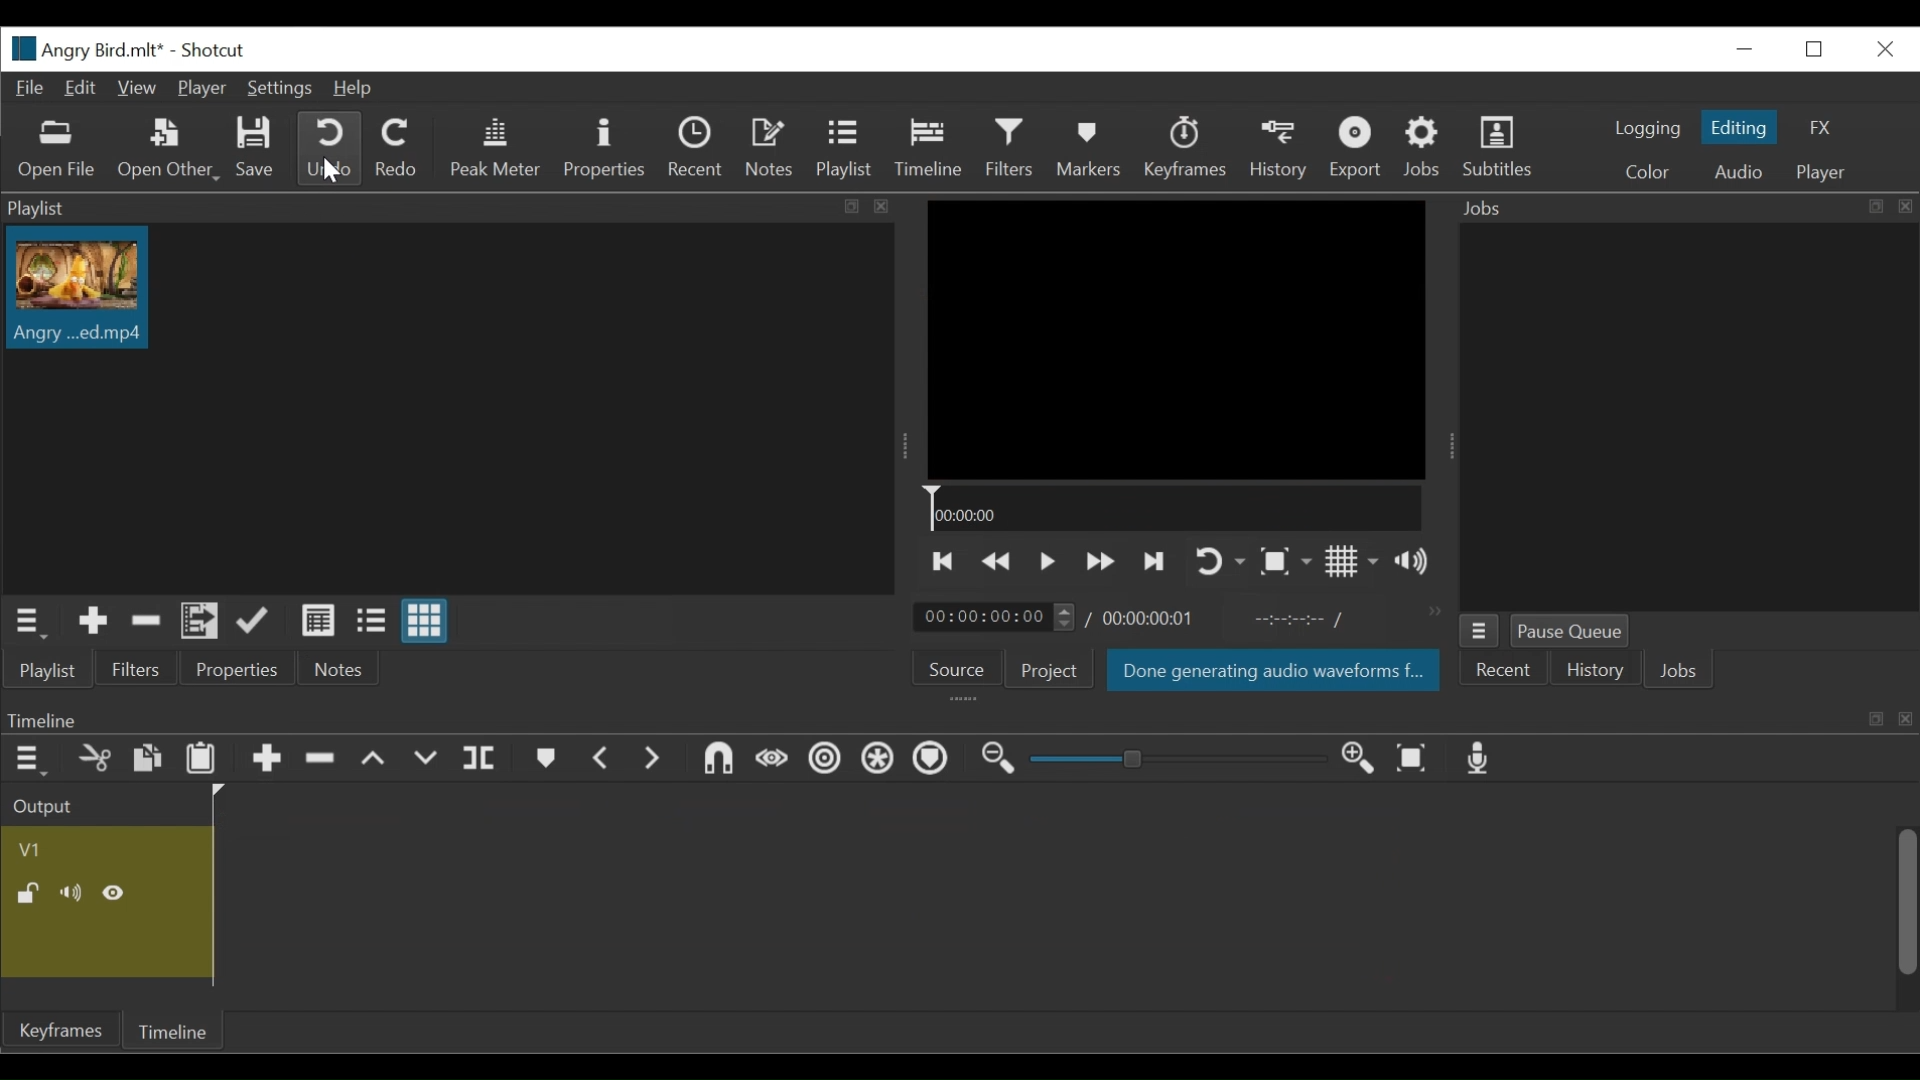 This screenshot has width=1920, height=1080. Describe the element at coordinates (82, 49) in the screenshot. I see `File name` at that location.